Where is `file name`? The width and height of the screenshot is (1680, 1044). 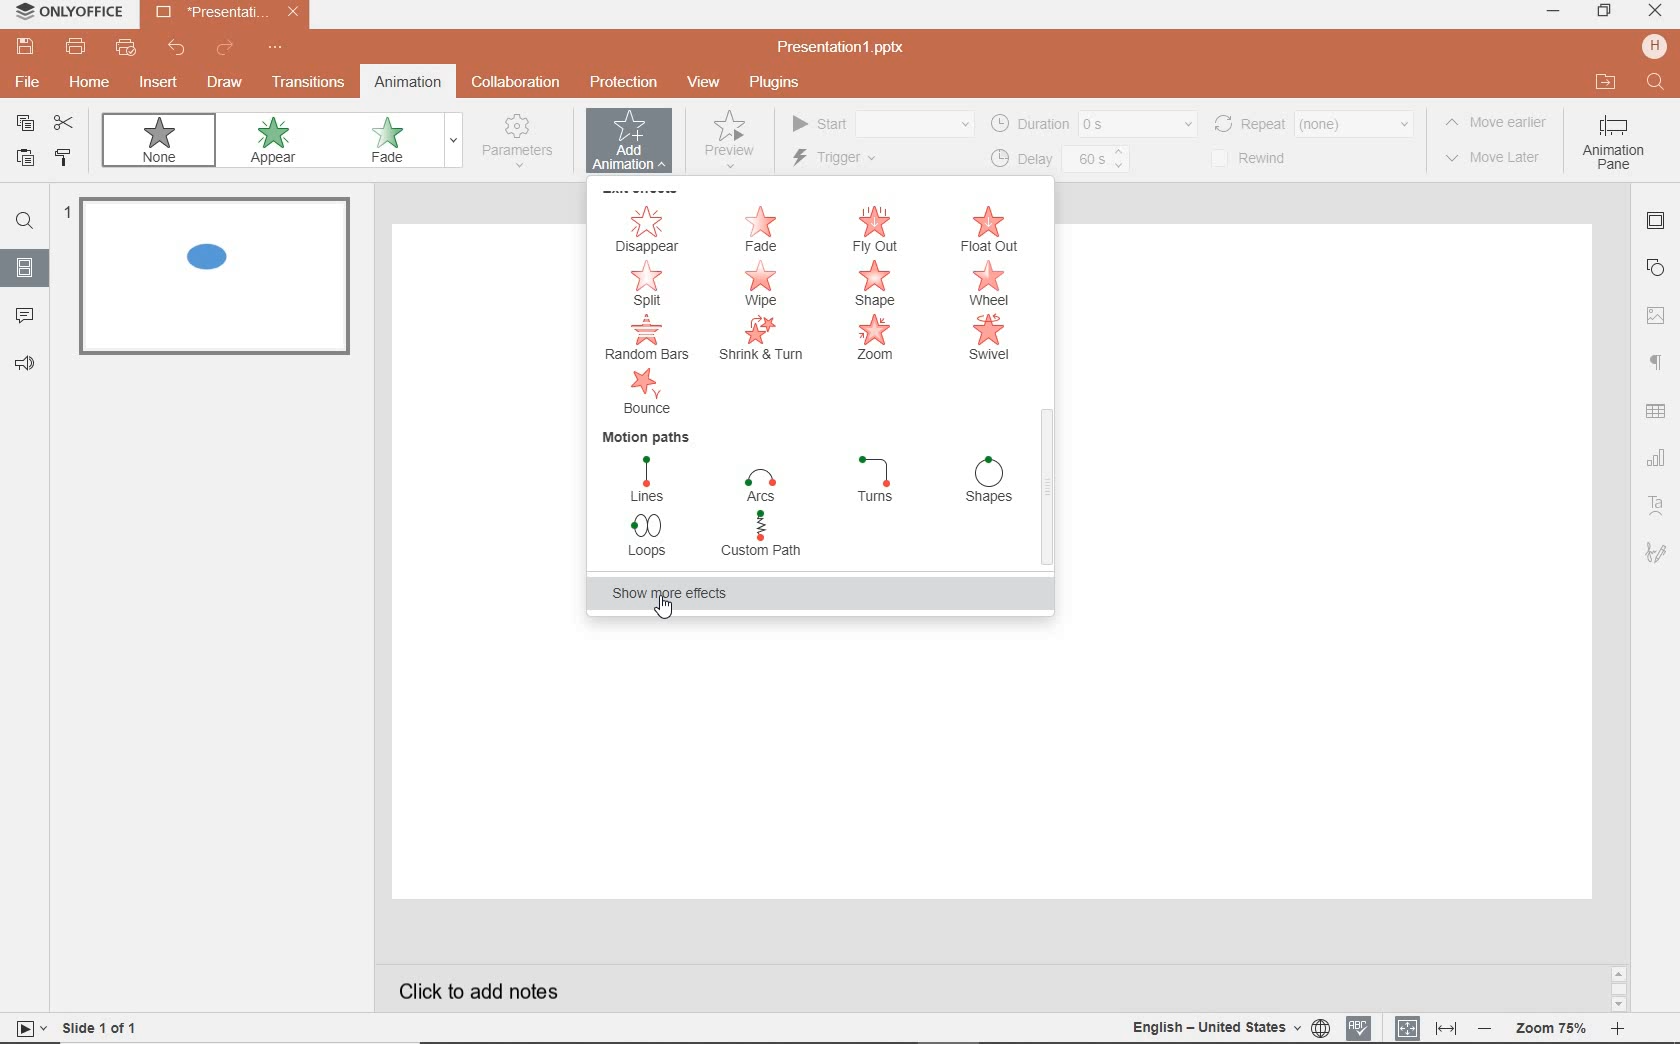
file name is located at coordinates (228, 14).